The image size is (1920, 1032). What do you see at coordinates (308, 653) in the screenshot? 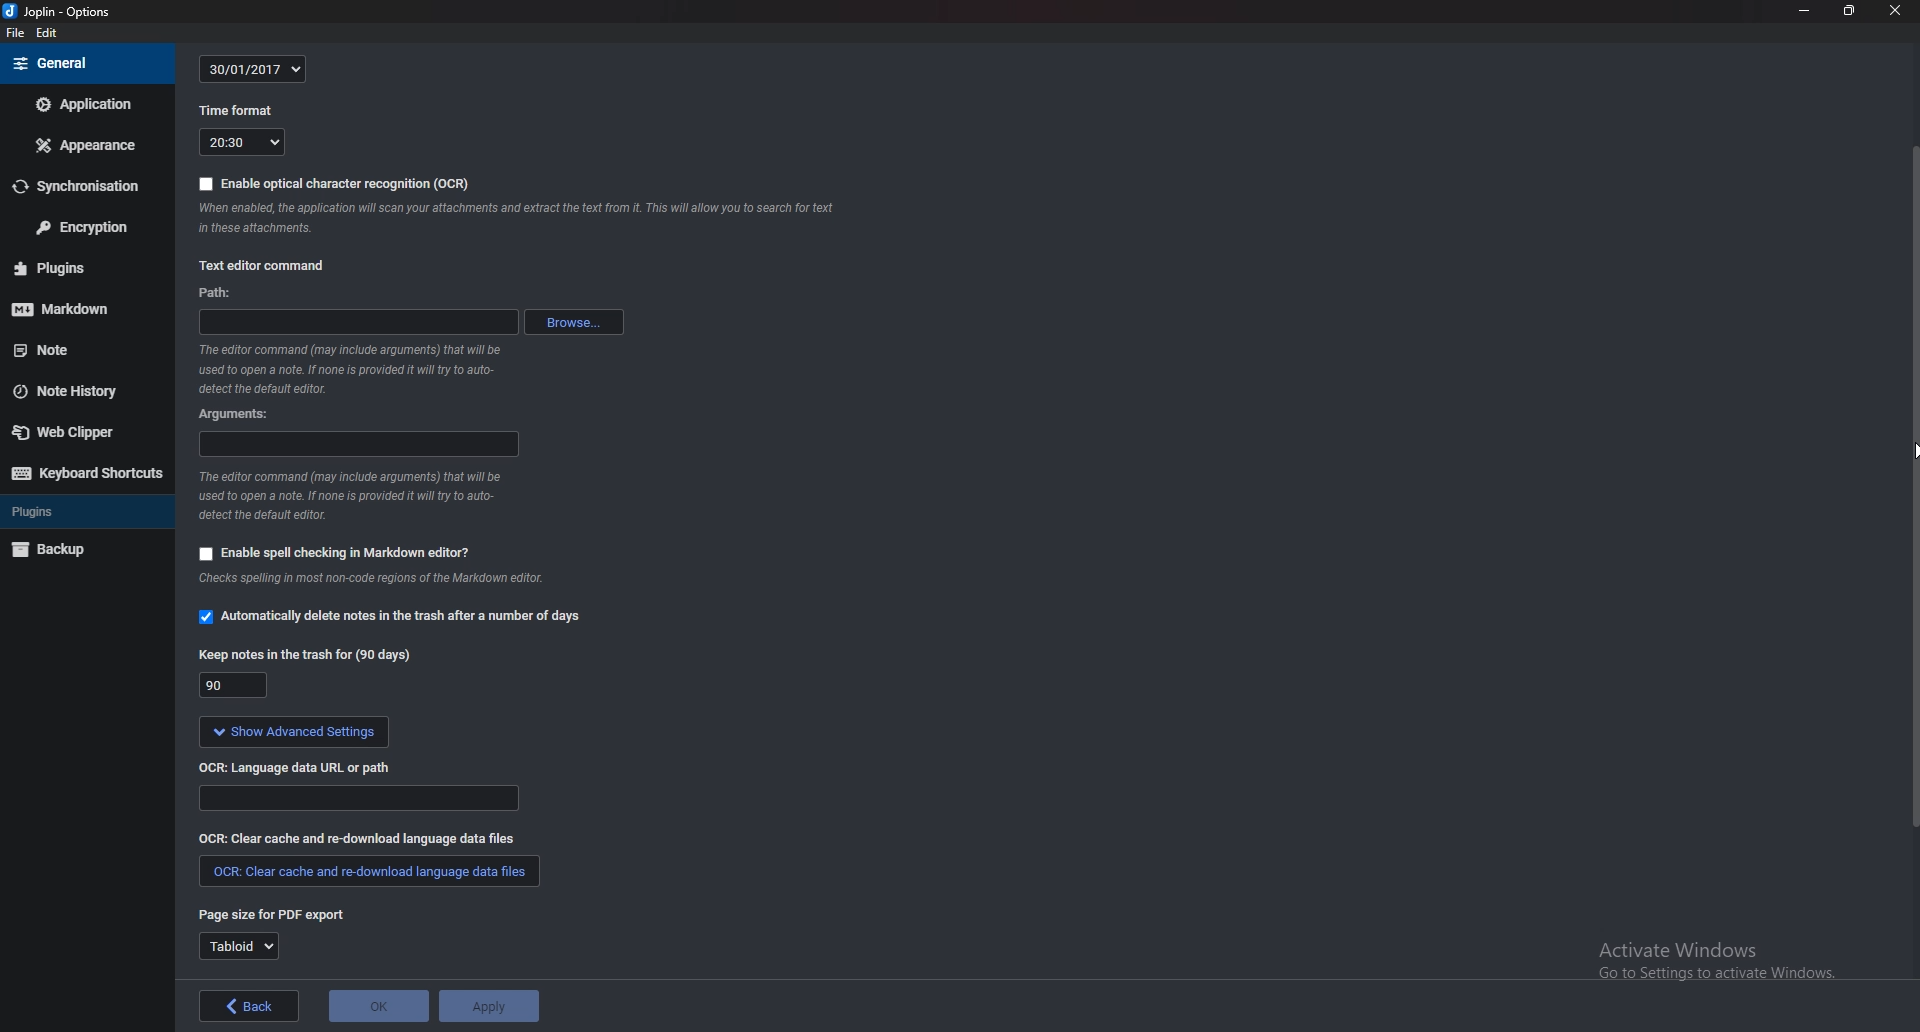
I see `keep note for 90 days` at bounding box center [308, 653].